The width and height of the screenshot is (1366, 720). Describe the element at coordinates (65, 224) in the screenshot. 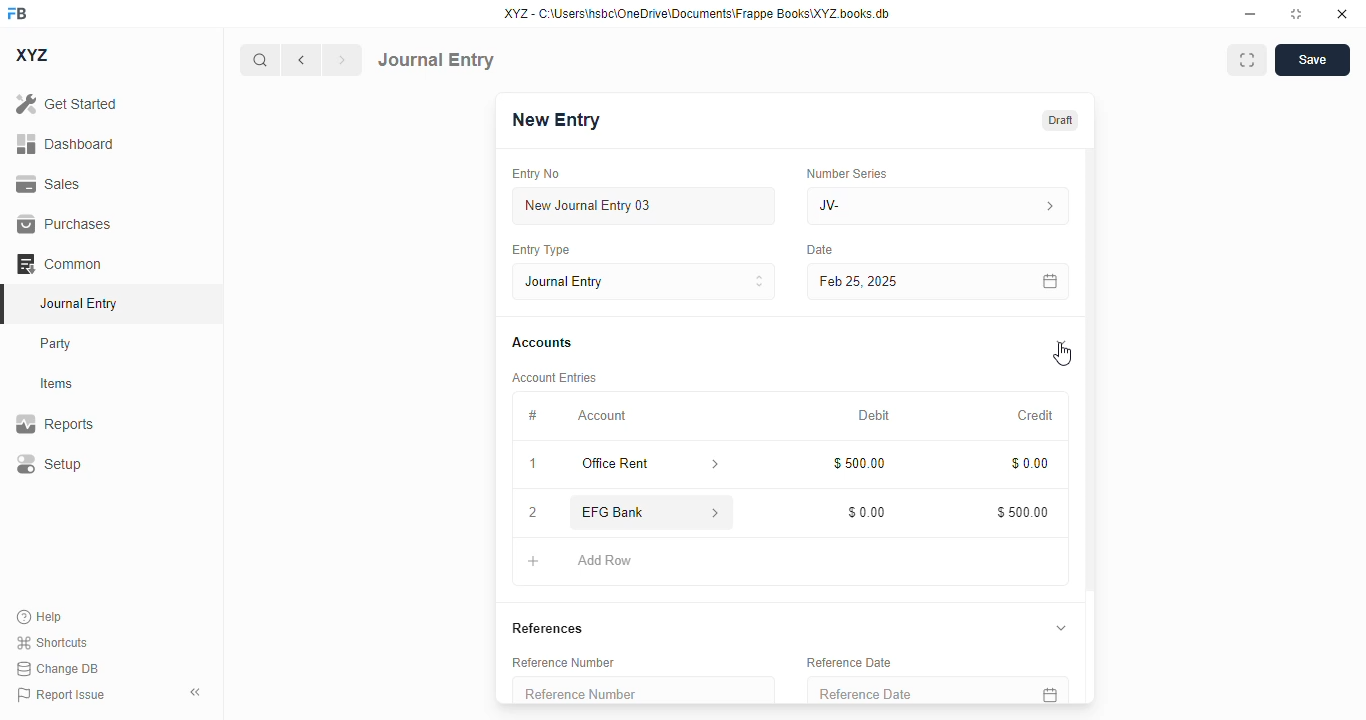

I see `purchases` at that location.